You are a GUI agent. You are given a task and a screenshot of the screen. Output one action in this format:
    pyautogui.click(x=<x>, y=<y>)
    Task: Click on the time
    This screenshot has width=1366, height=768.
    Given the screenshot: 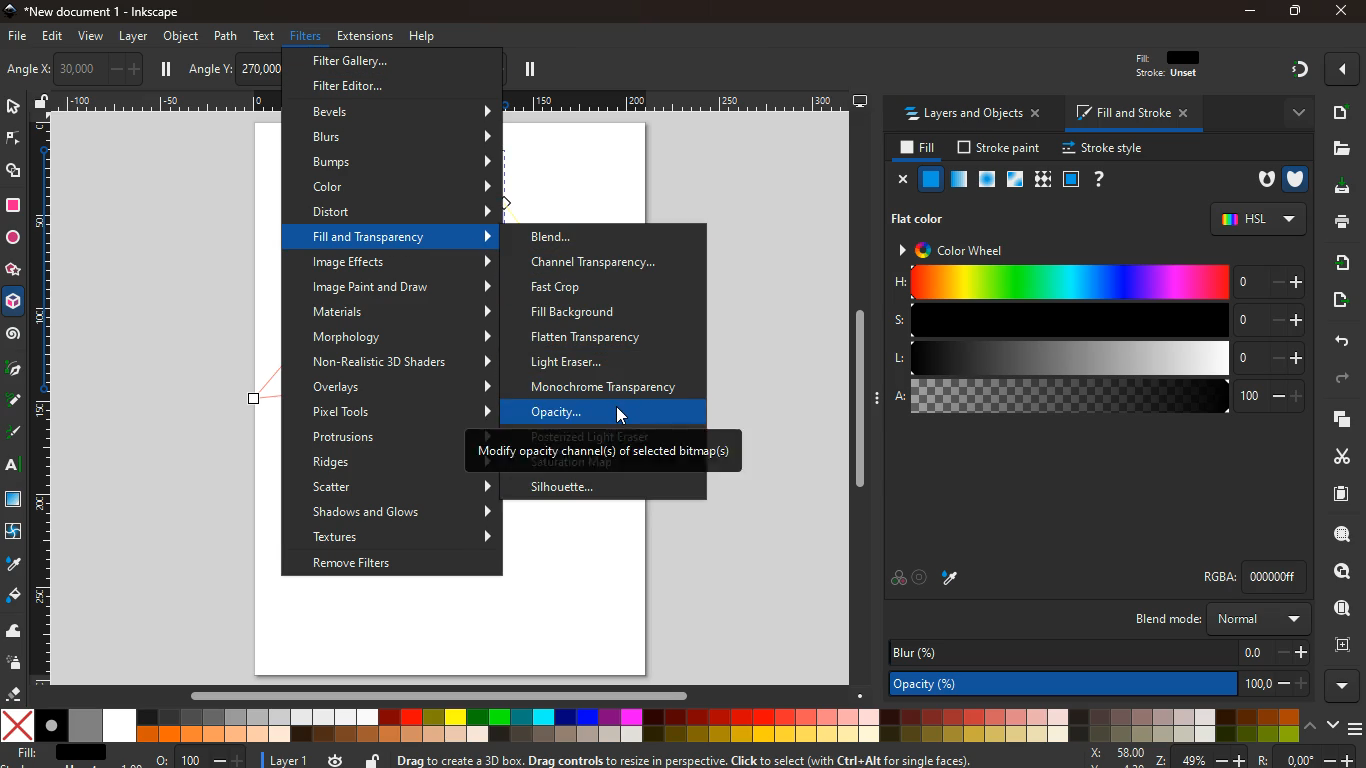 What is the action you would take?
    pyautogui.click(x=334, y=760)
    